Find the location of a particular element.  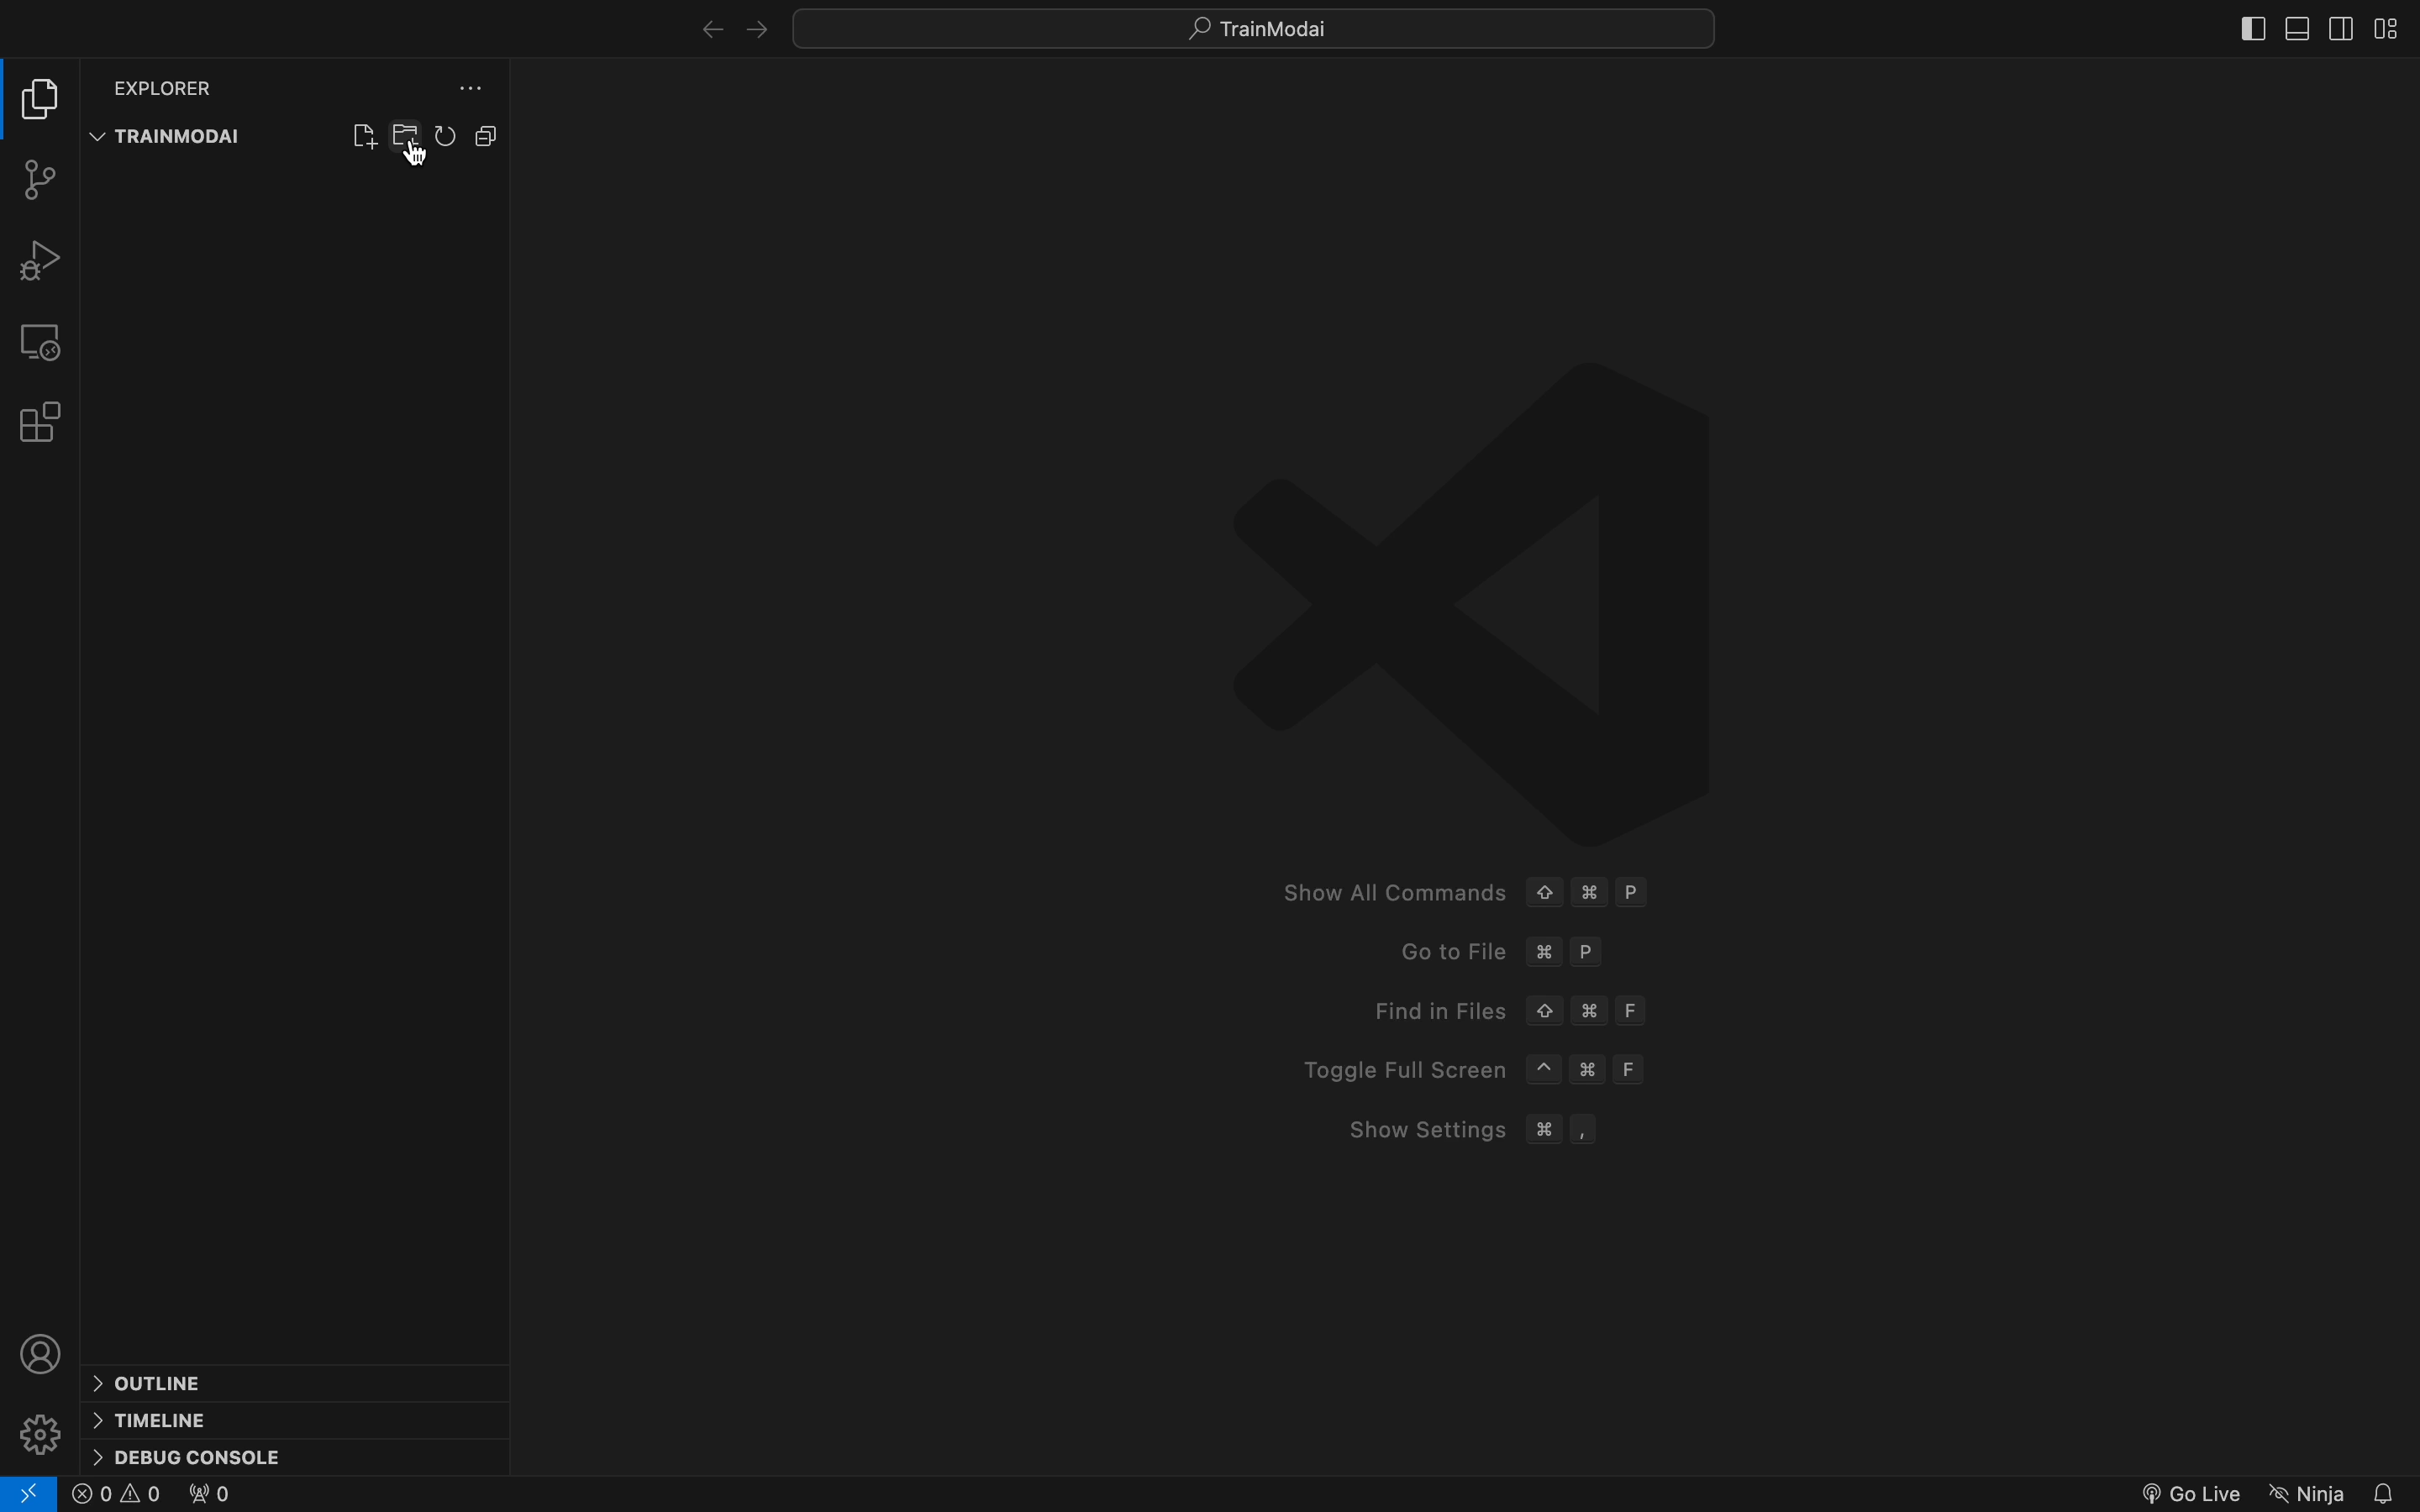

Show all commands is located at coordinates (1455, 889).